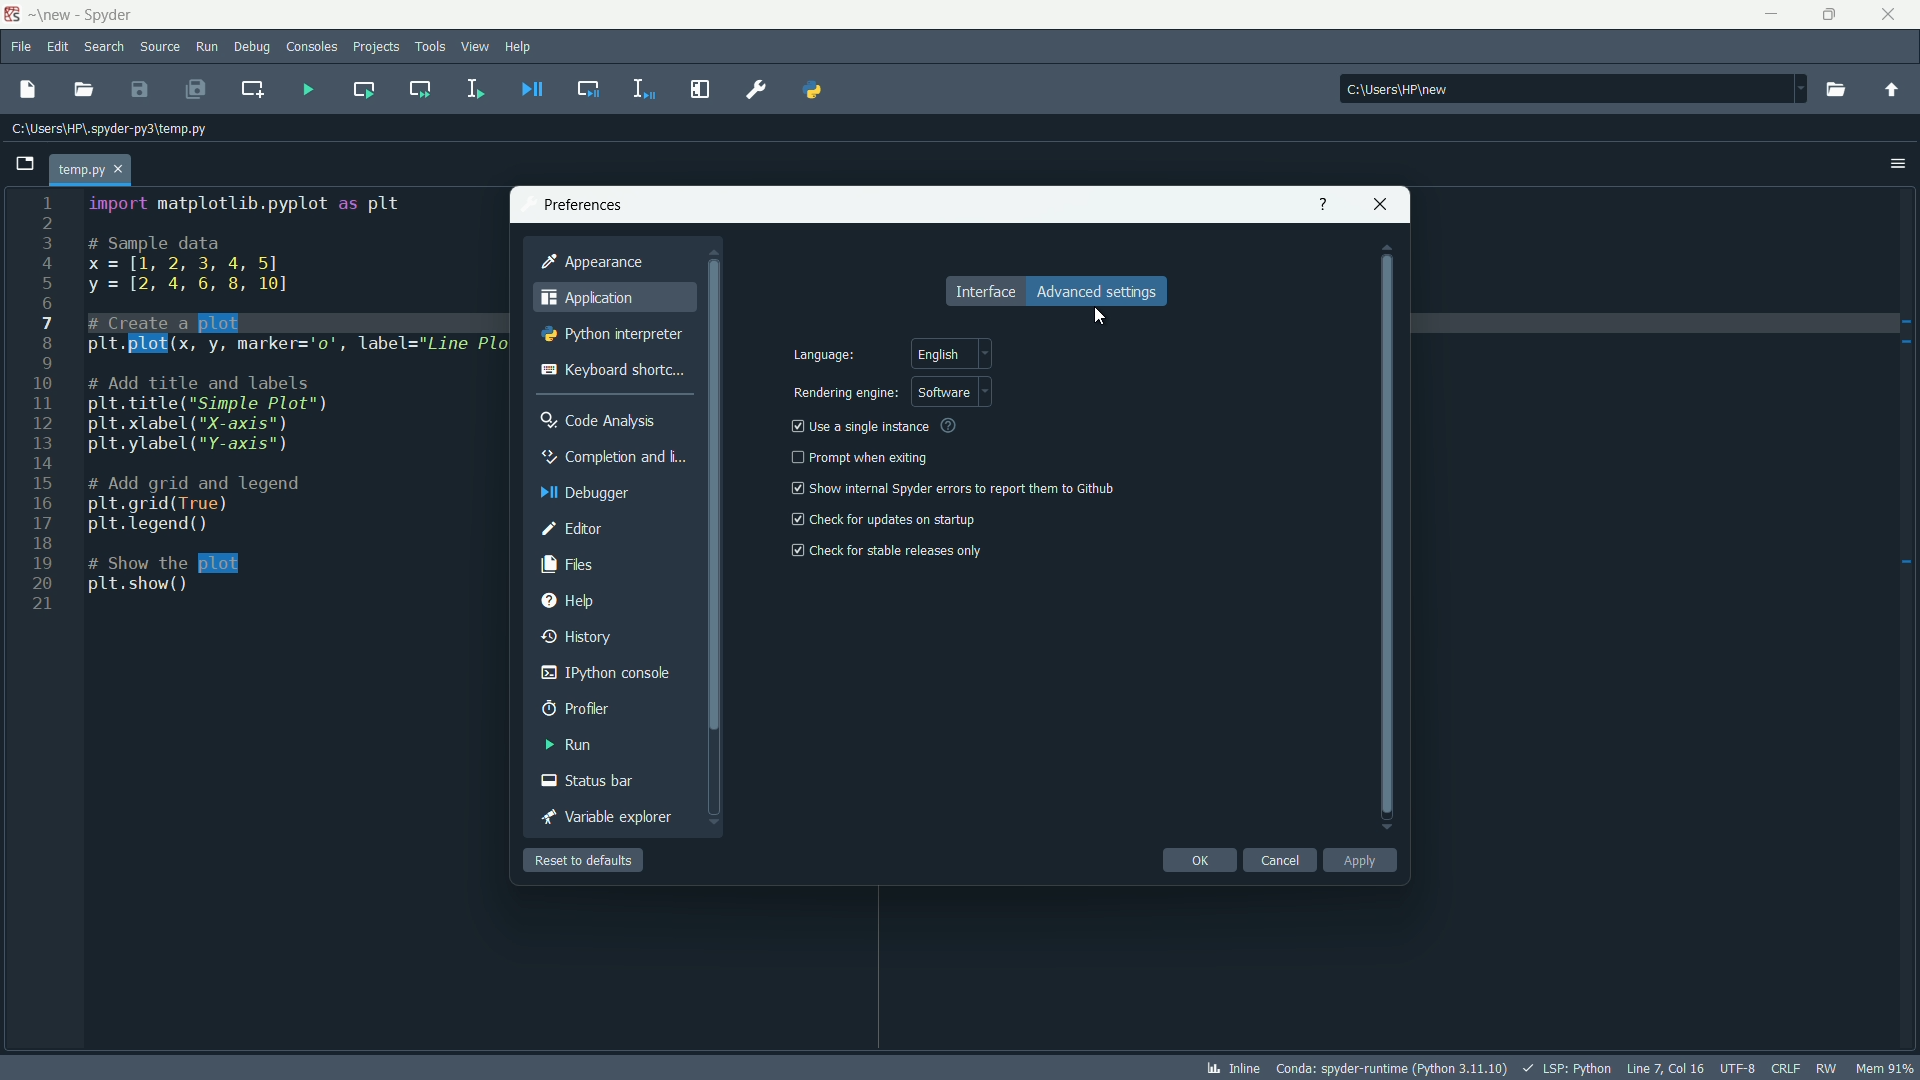 The height and width of the screenshot is (1080, 1920). I want to click on save all files, so click(197, 89).